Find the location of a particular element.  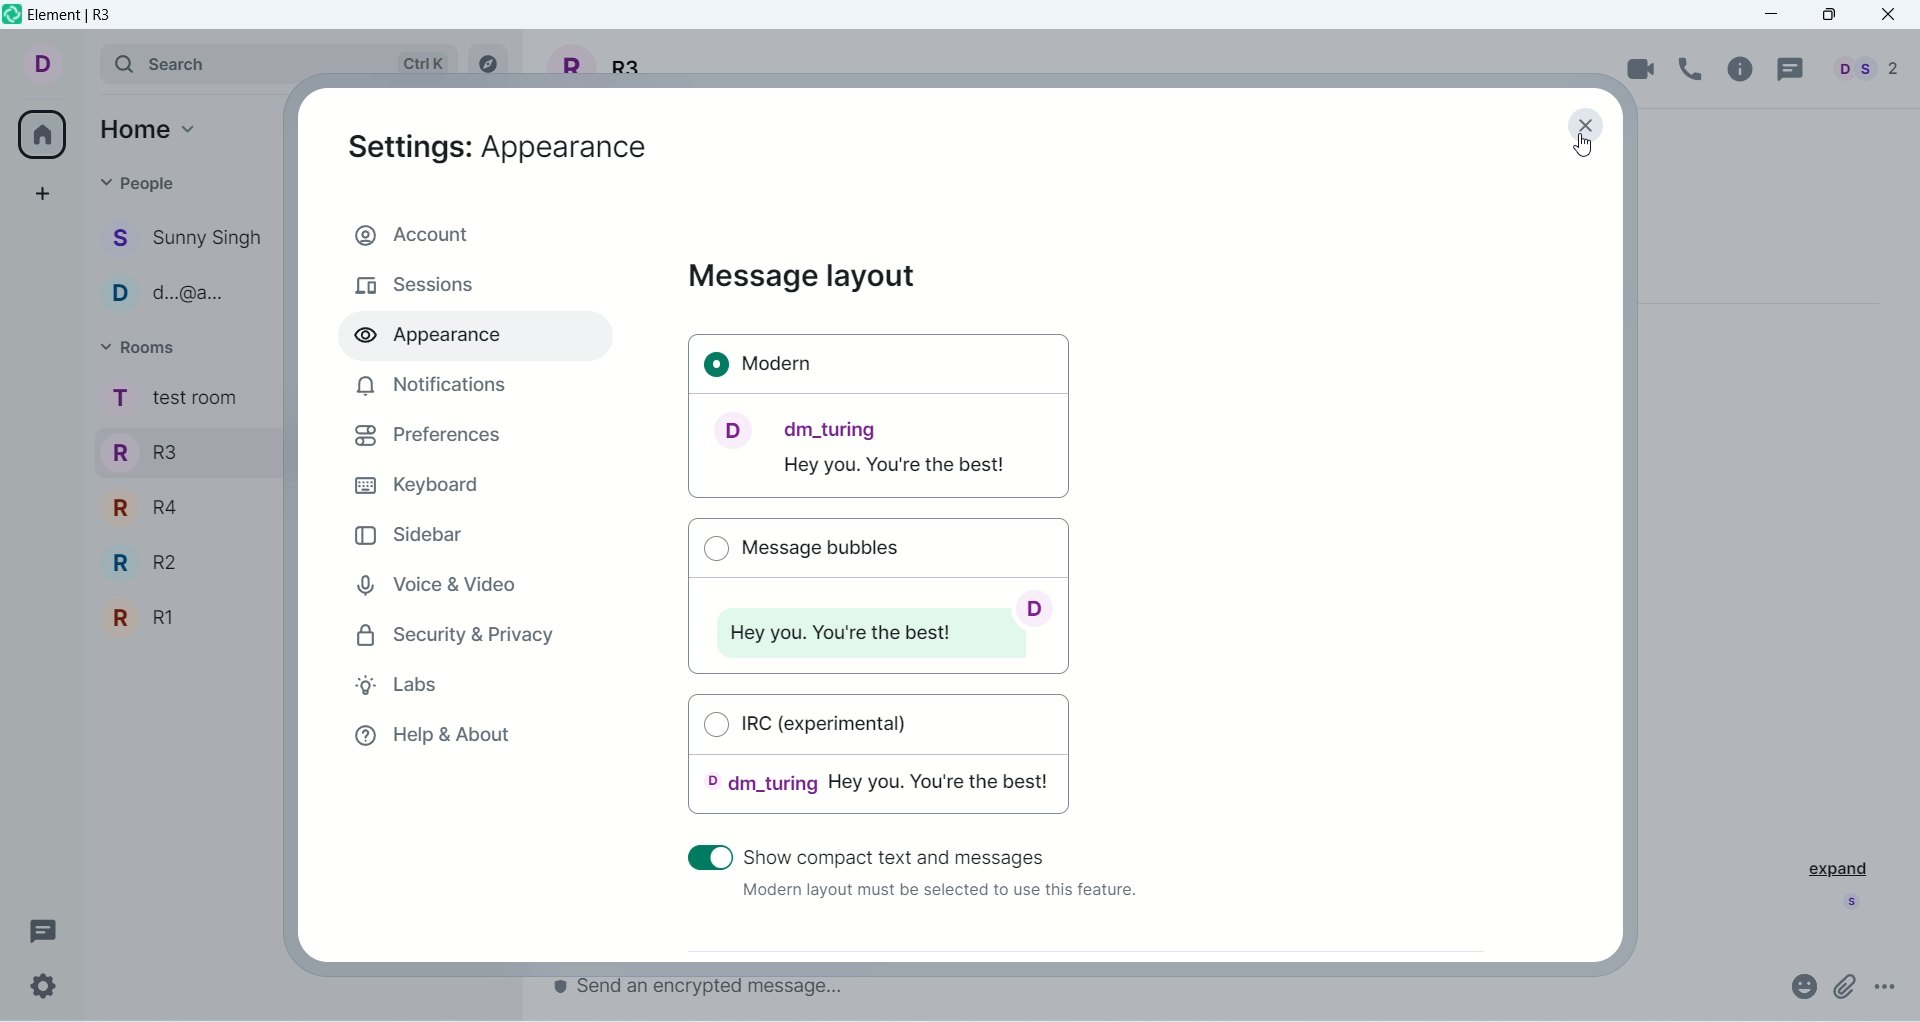

people is located at coordinates (1862, 69).